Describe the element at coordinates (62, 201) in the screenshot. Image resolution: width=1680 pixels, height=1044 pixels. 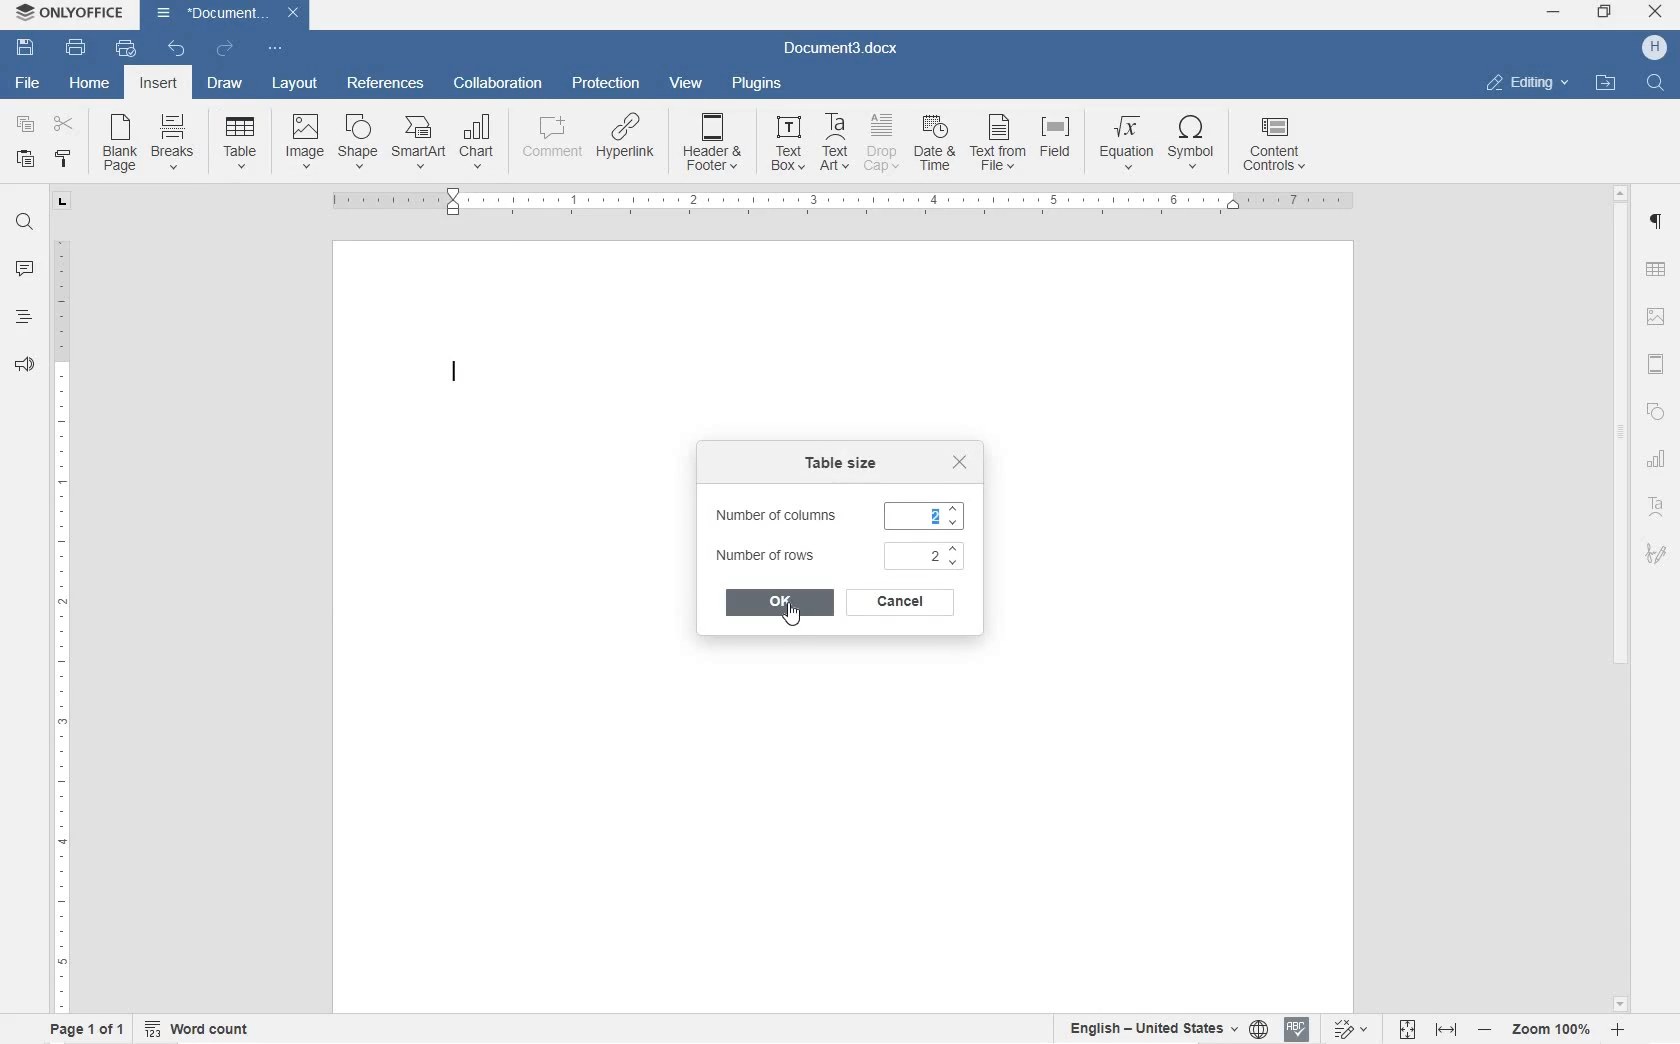
I see `TAB` at that location.